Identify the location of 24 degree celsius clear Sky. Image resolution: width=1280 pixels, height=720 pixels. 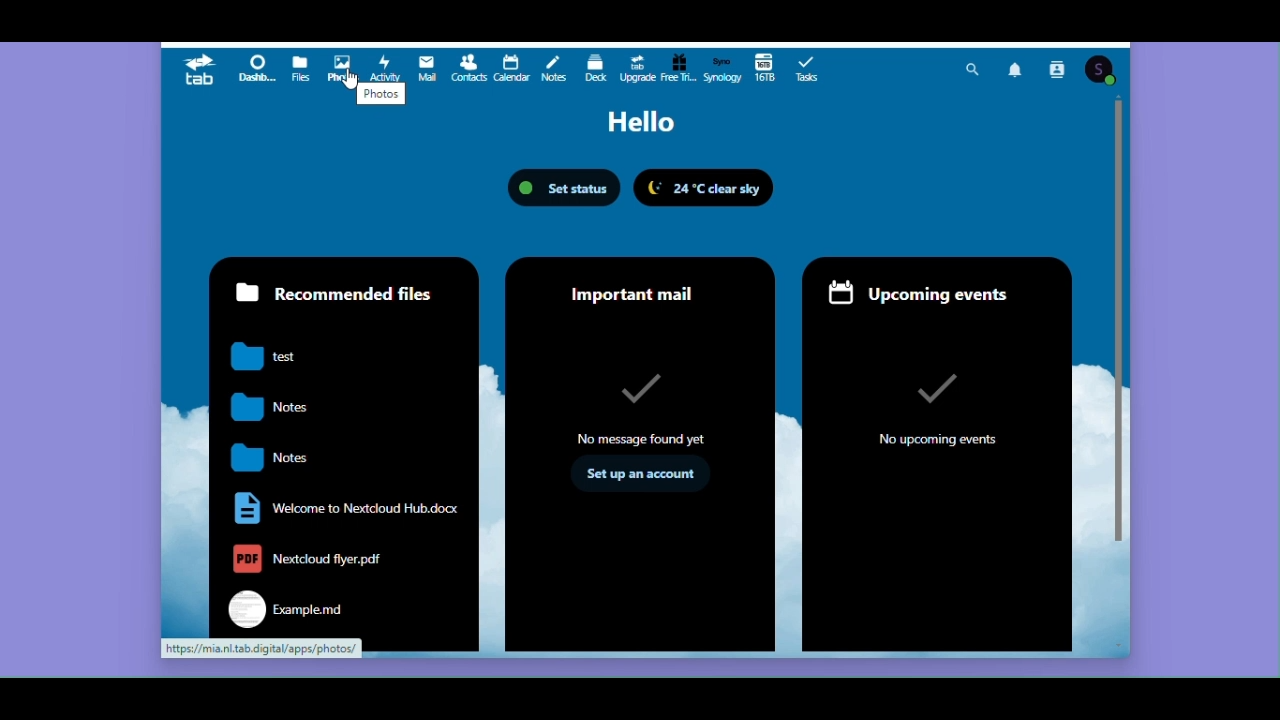
(709, 189).